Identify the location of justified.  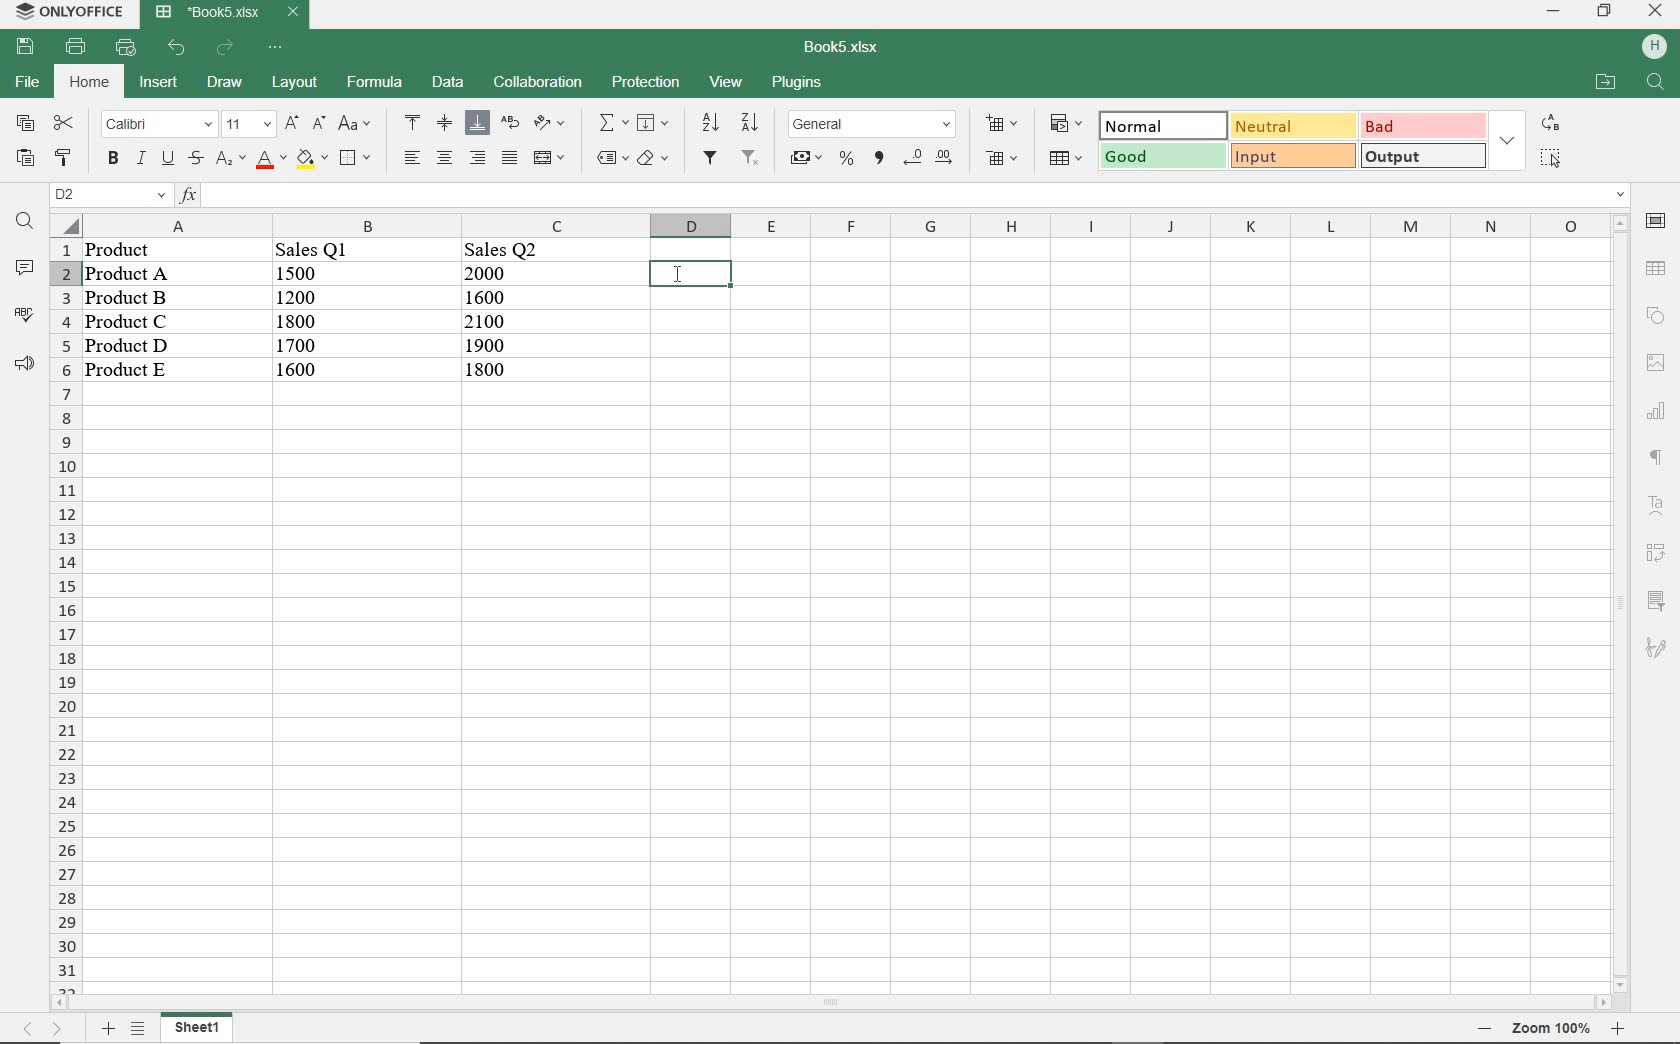
(507, 158).